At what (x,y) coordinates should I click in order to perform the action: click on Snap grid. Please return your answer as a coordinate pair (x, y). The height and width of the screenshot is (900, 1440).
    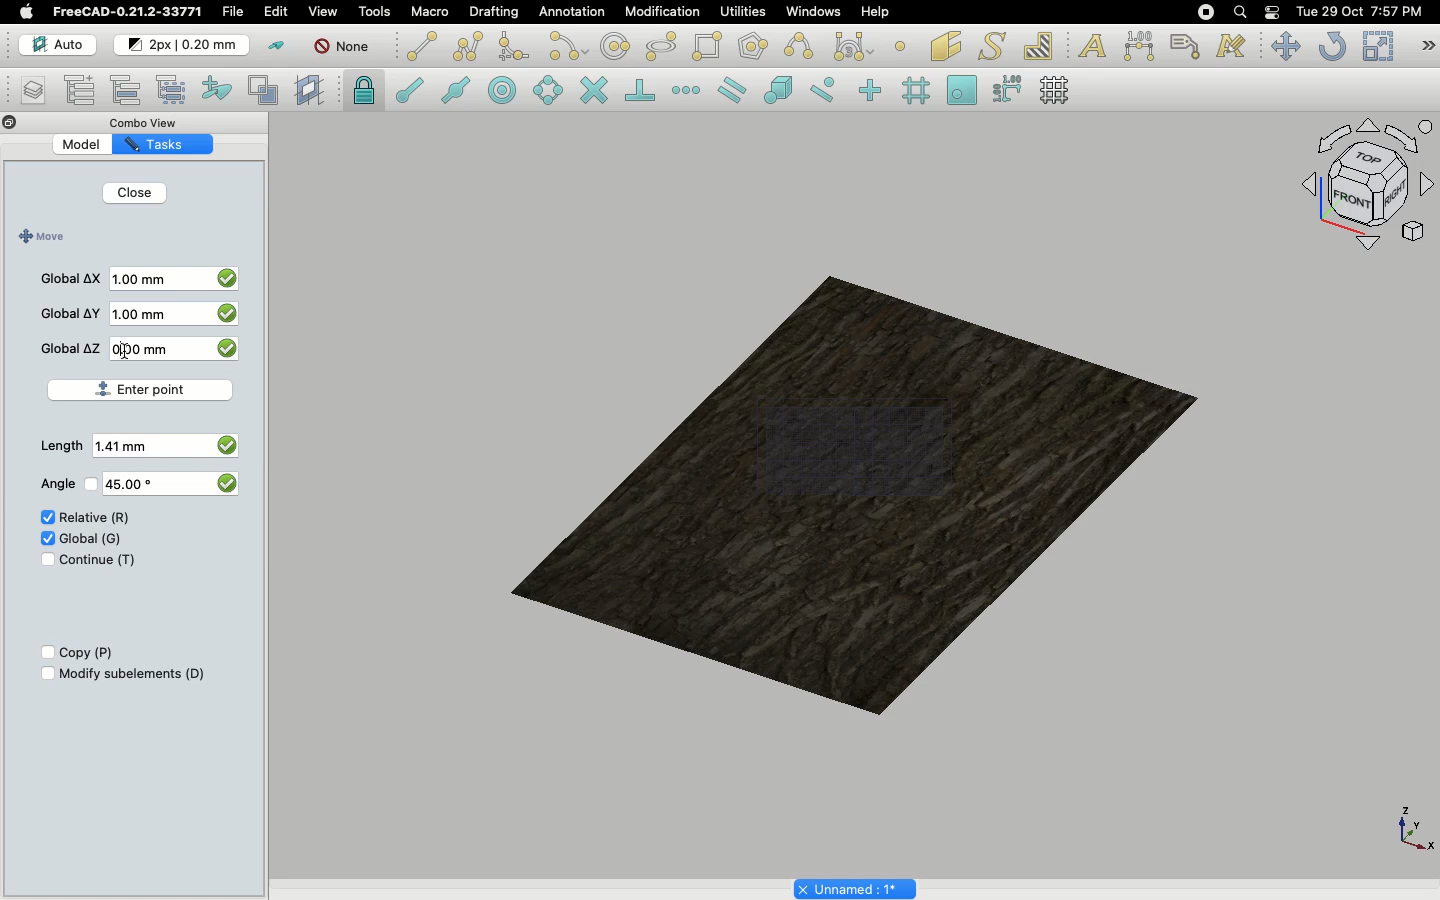
    Looking at the image, I should click on (918, 91).